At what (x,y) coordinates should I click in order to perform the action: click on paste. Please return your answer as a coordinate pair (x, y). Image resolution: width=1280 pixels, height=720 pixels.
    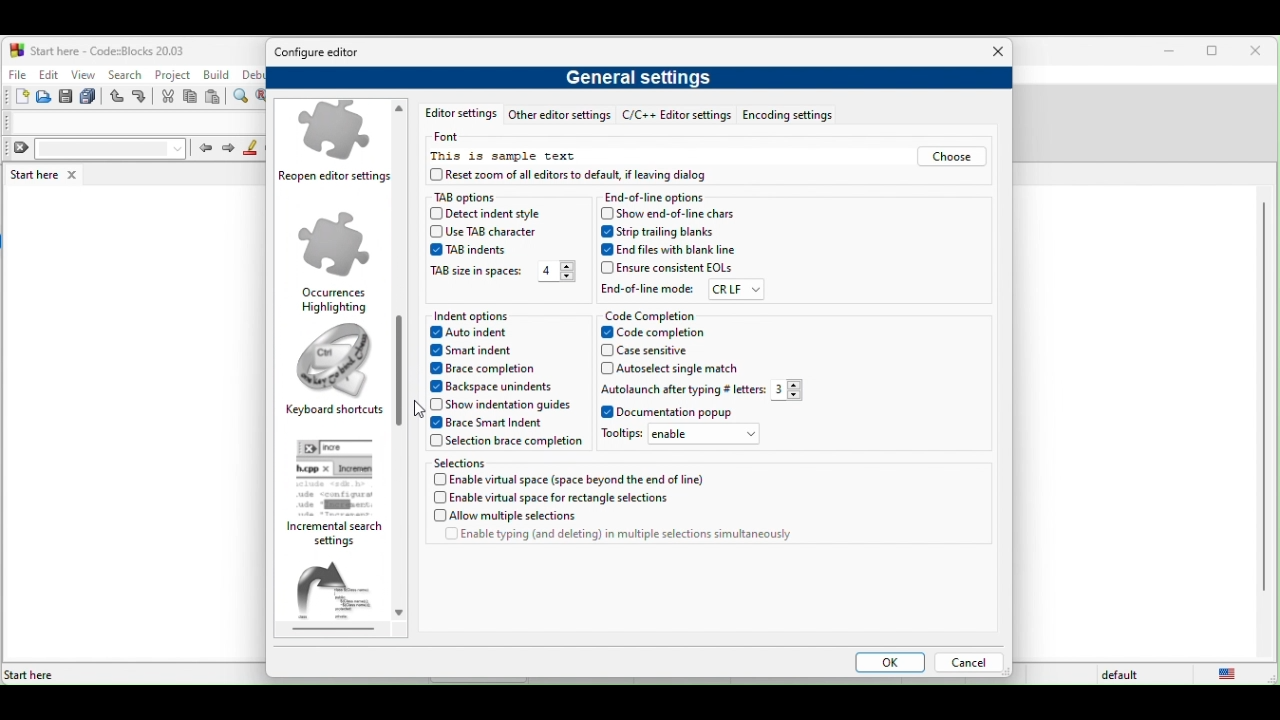
    Looking at the image, I should click on (214, 98).